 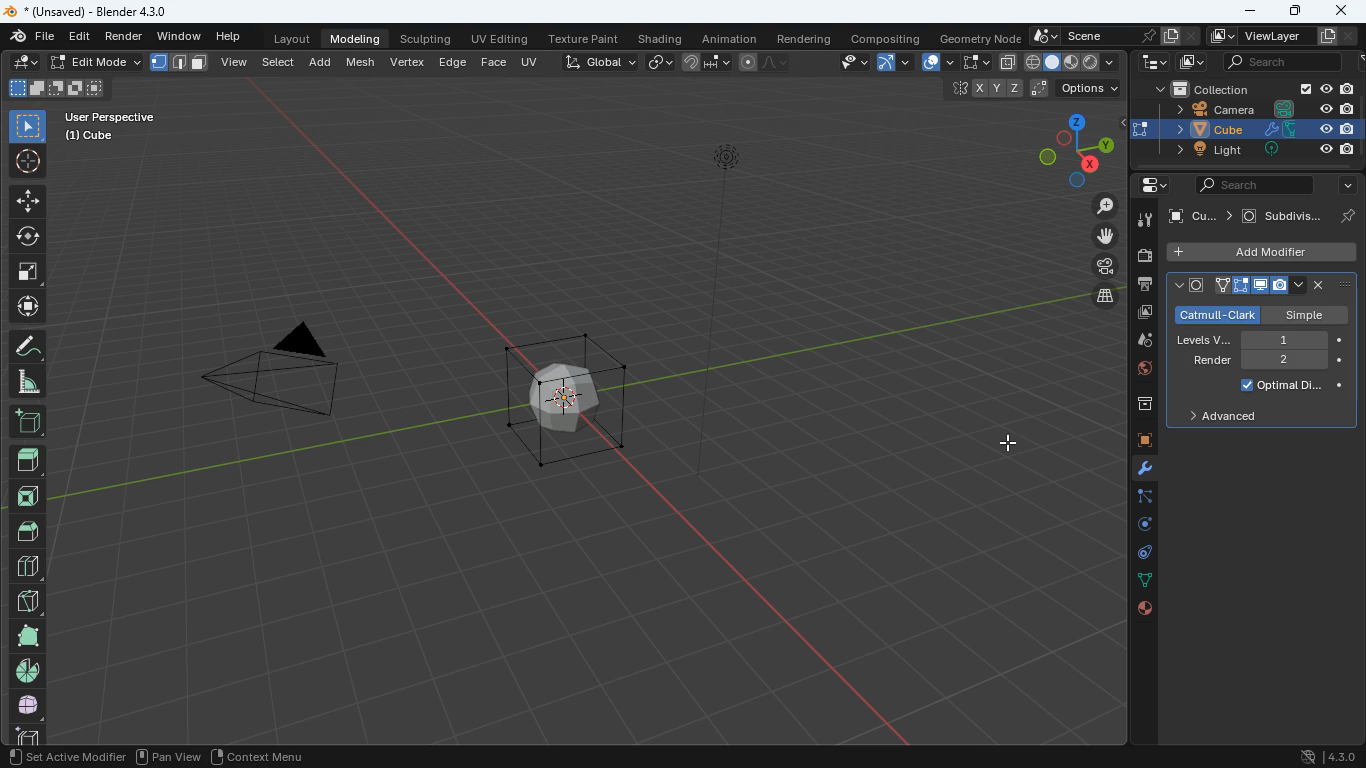 I want to click on globe, so click(x=1137, y=372).